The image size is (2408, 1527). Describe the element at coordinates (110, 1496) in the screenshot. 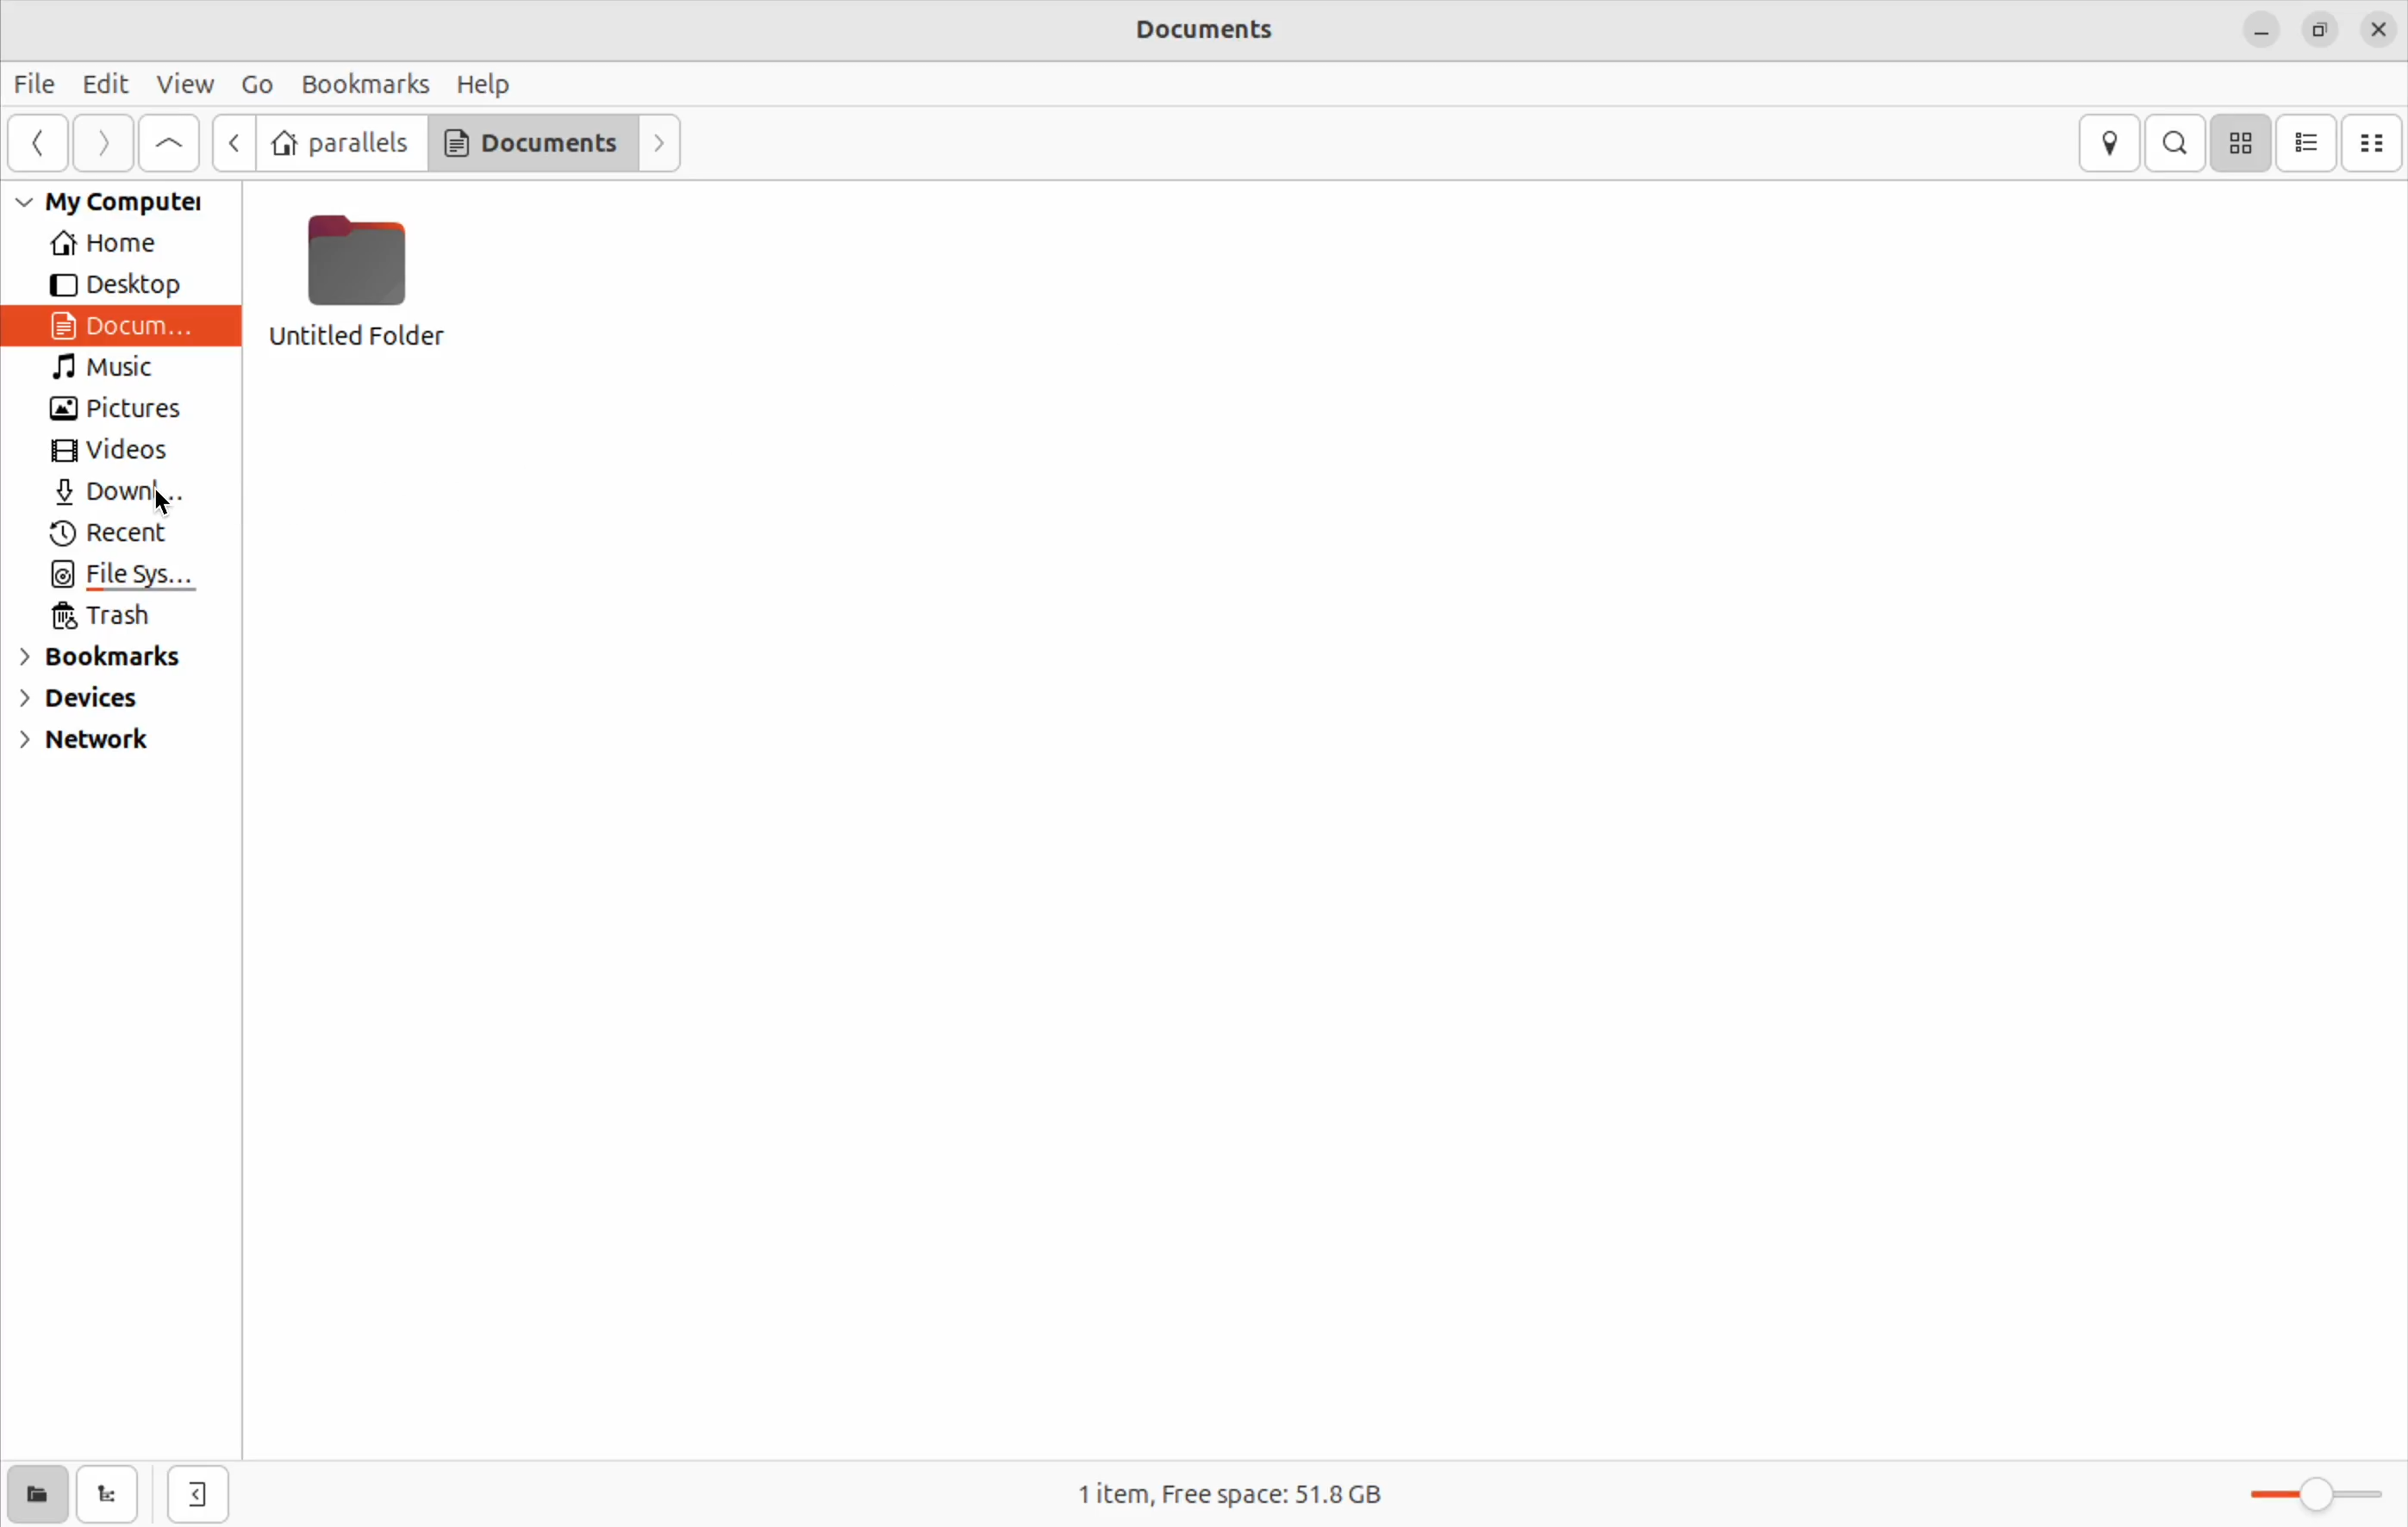

I see `show tree view` at that location.